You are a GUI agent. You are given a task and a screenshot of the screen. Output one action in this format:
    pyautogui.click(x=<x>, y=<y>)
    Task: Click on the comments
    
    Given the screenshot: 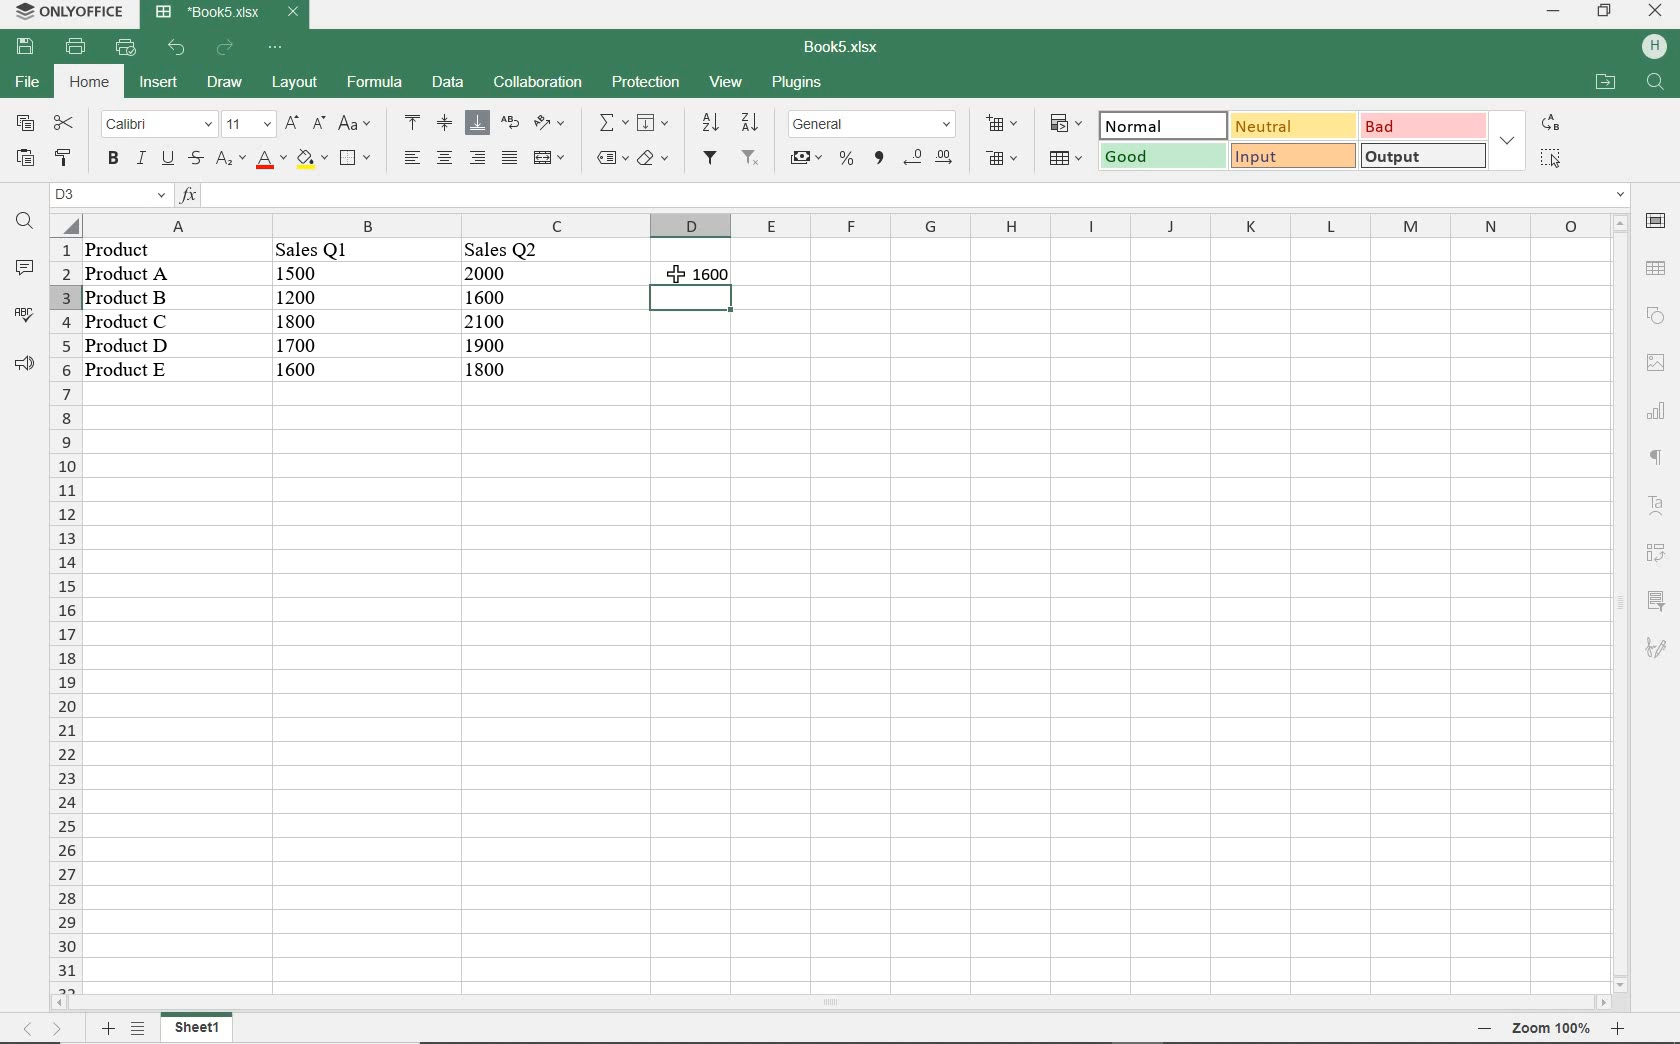 What is the action you would take?
    pyautogui.click(x=23, y=268)
    